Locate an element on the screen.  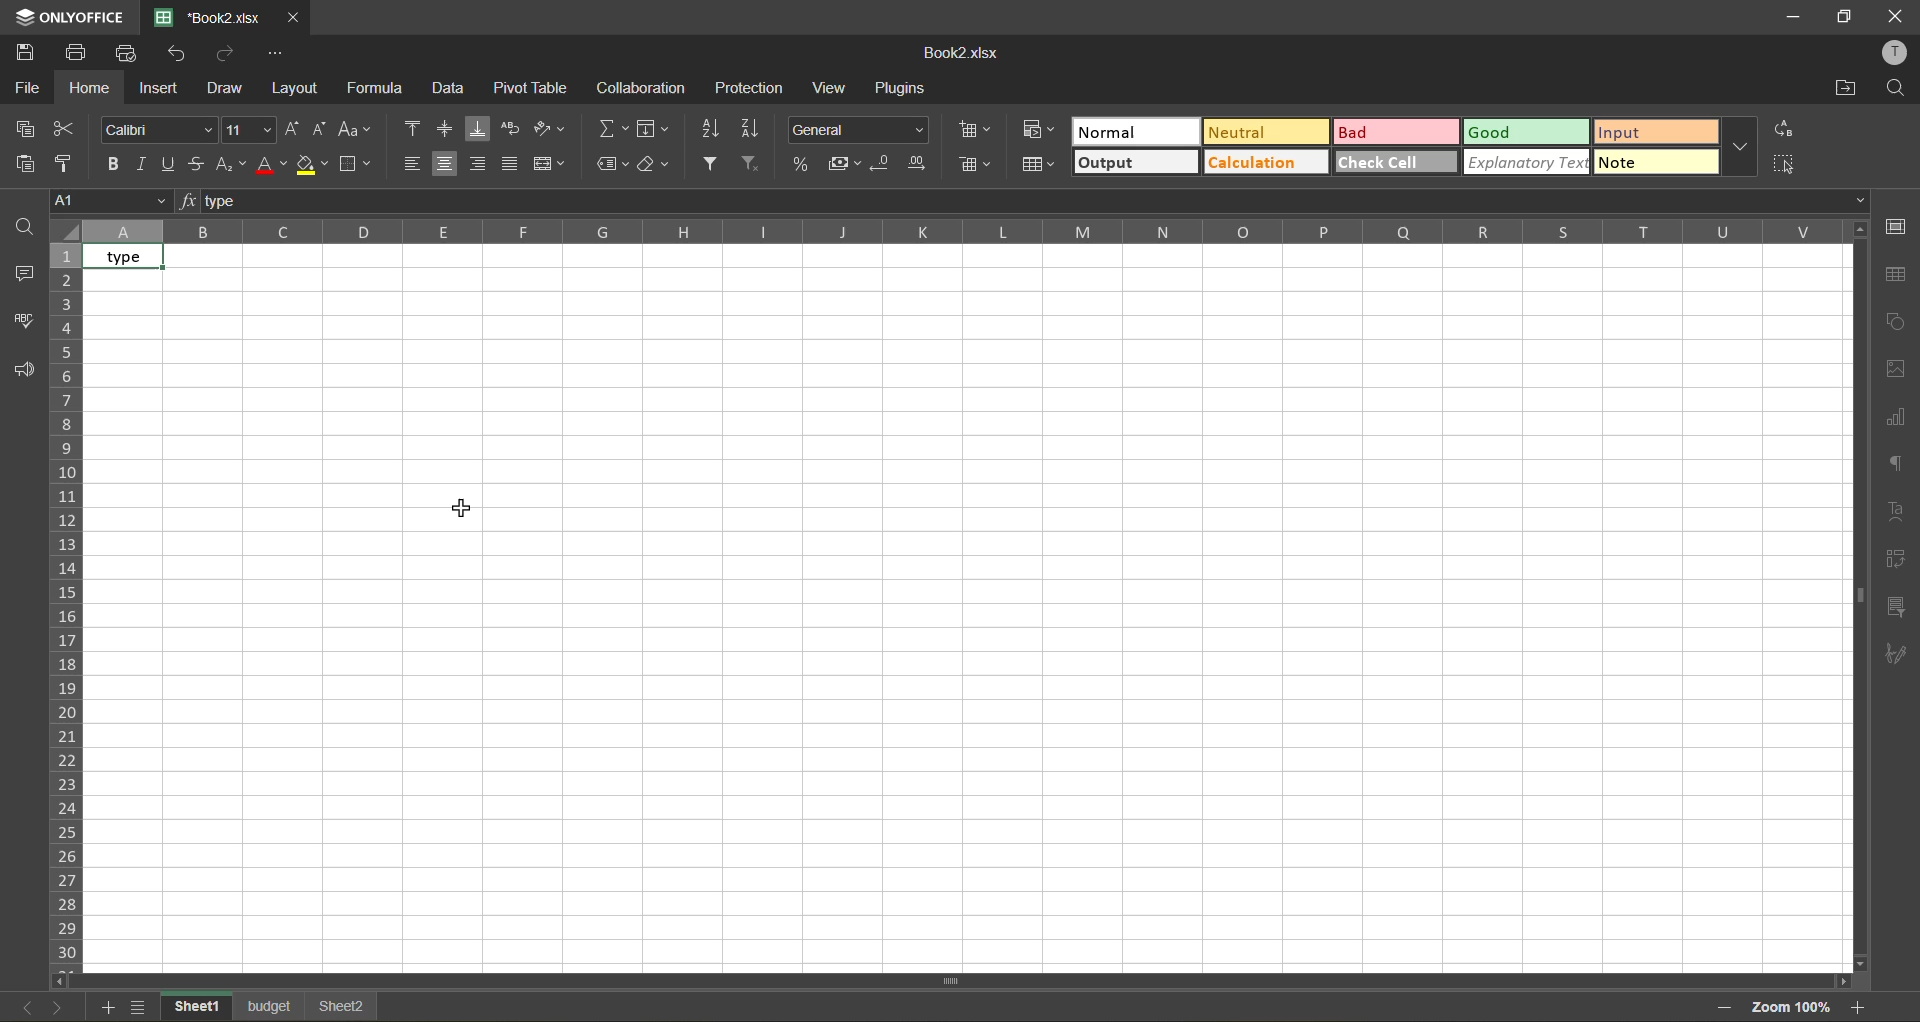
pivot table is located at coordinates (1898, 564).